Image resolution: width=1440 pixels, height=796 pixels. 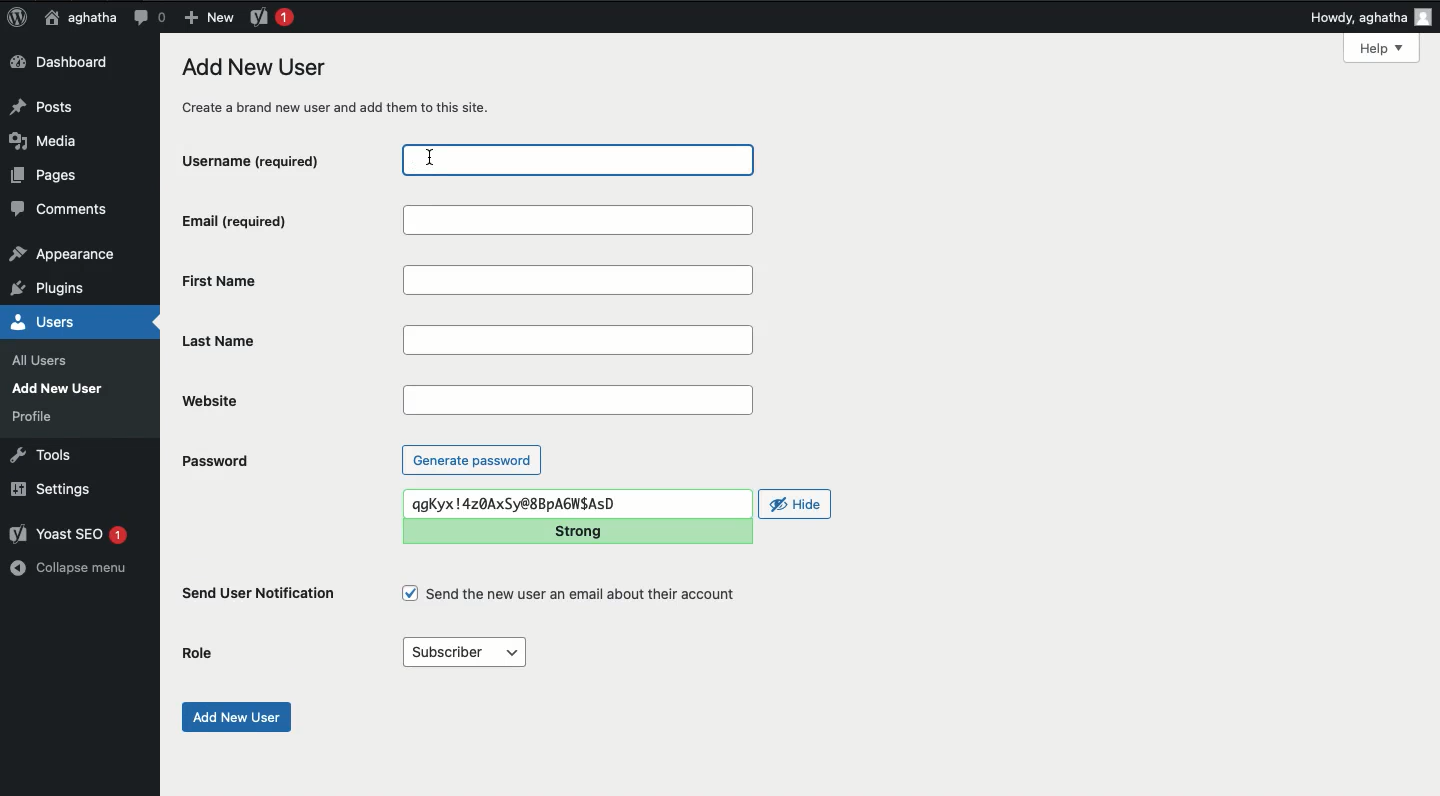 I want to click on Pages, so click(x=50, y=179).